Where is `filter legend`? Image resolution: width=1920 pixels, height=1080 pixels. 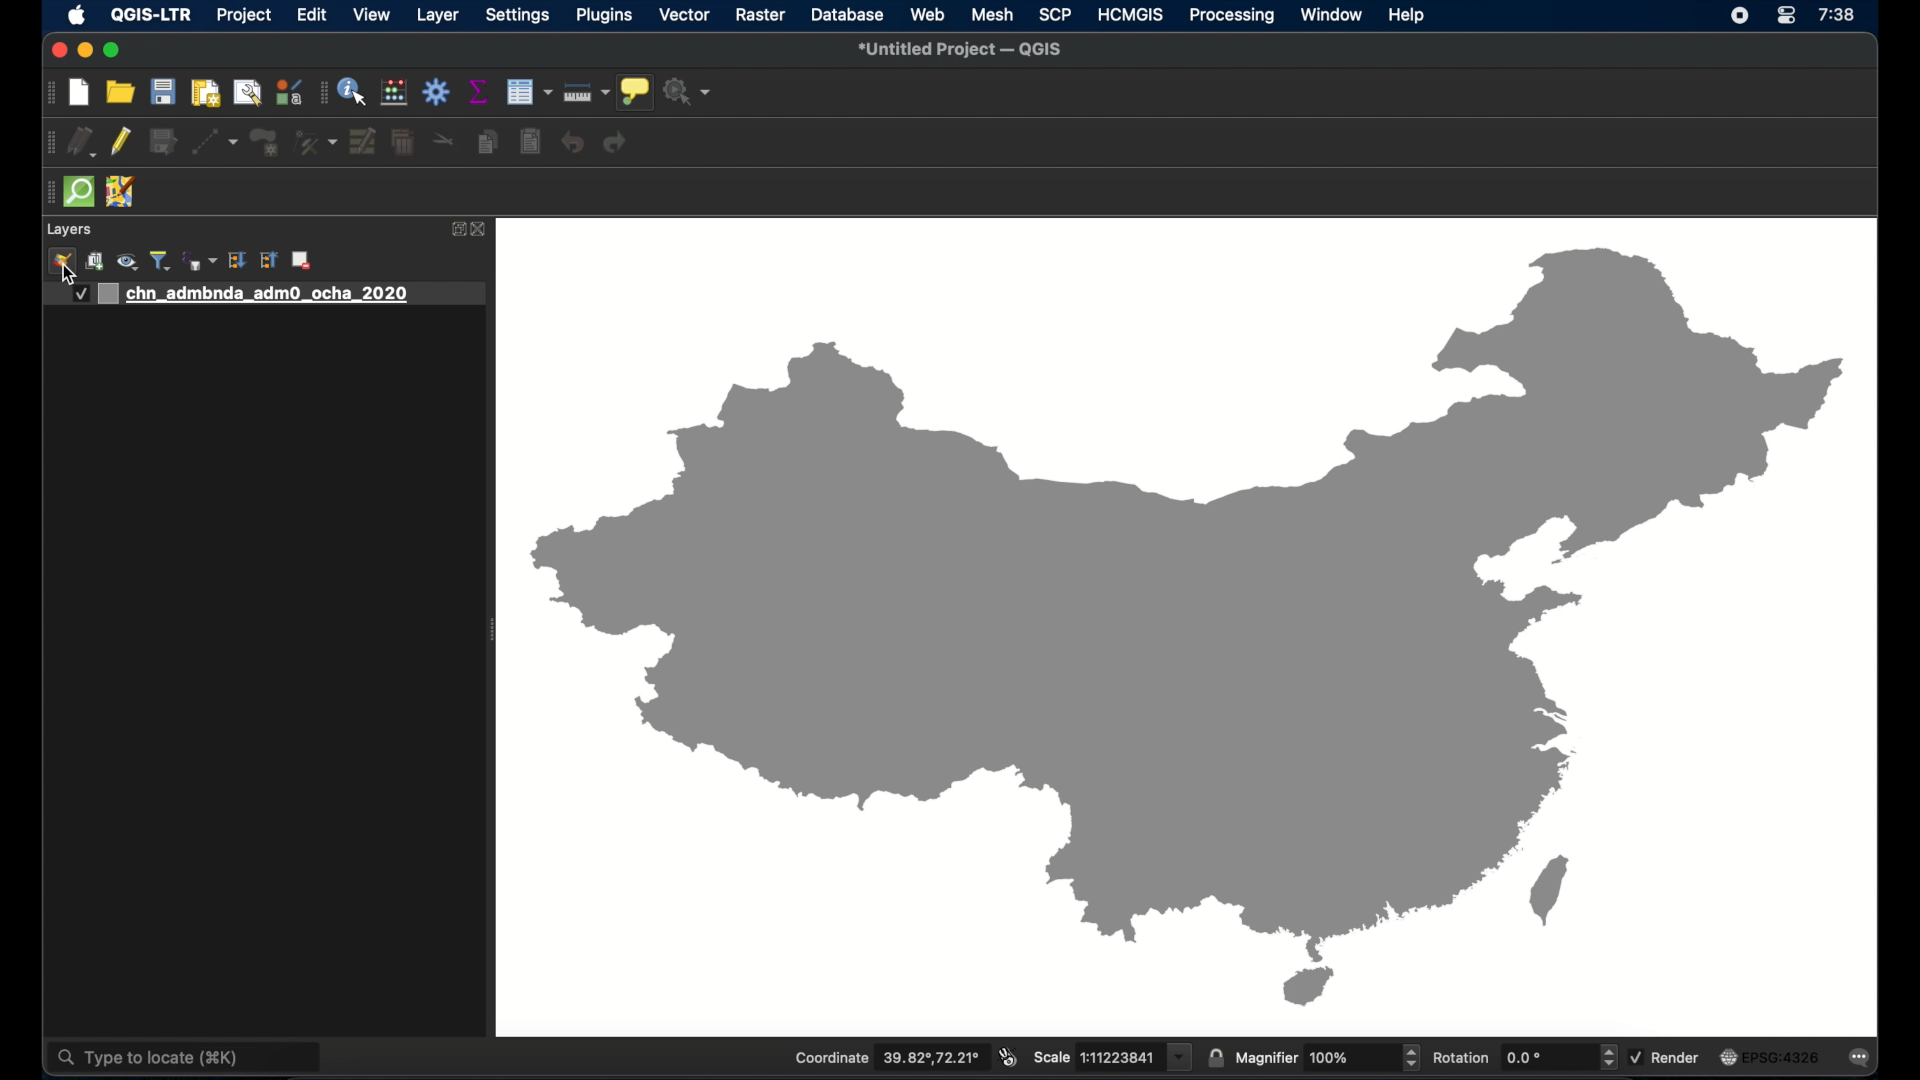 filter legend is located at coordinates (161, 260).